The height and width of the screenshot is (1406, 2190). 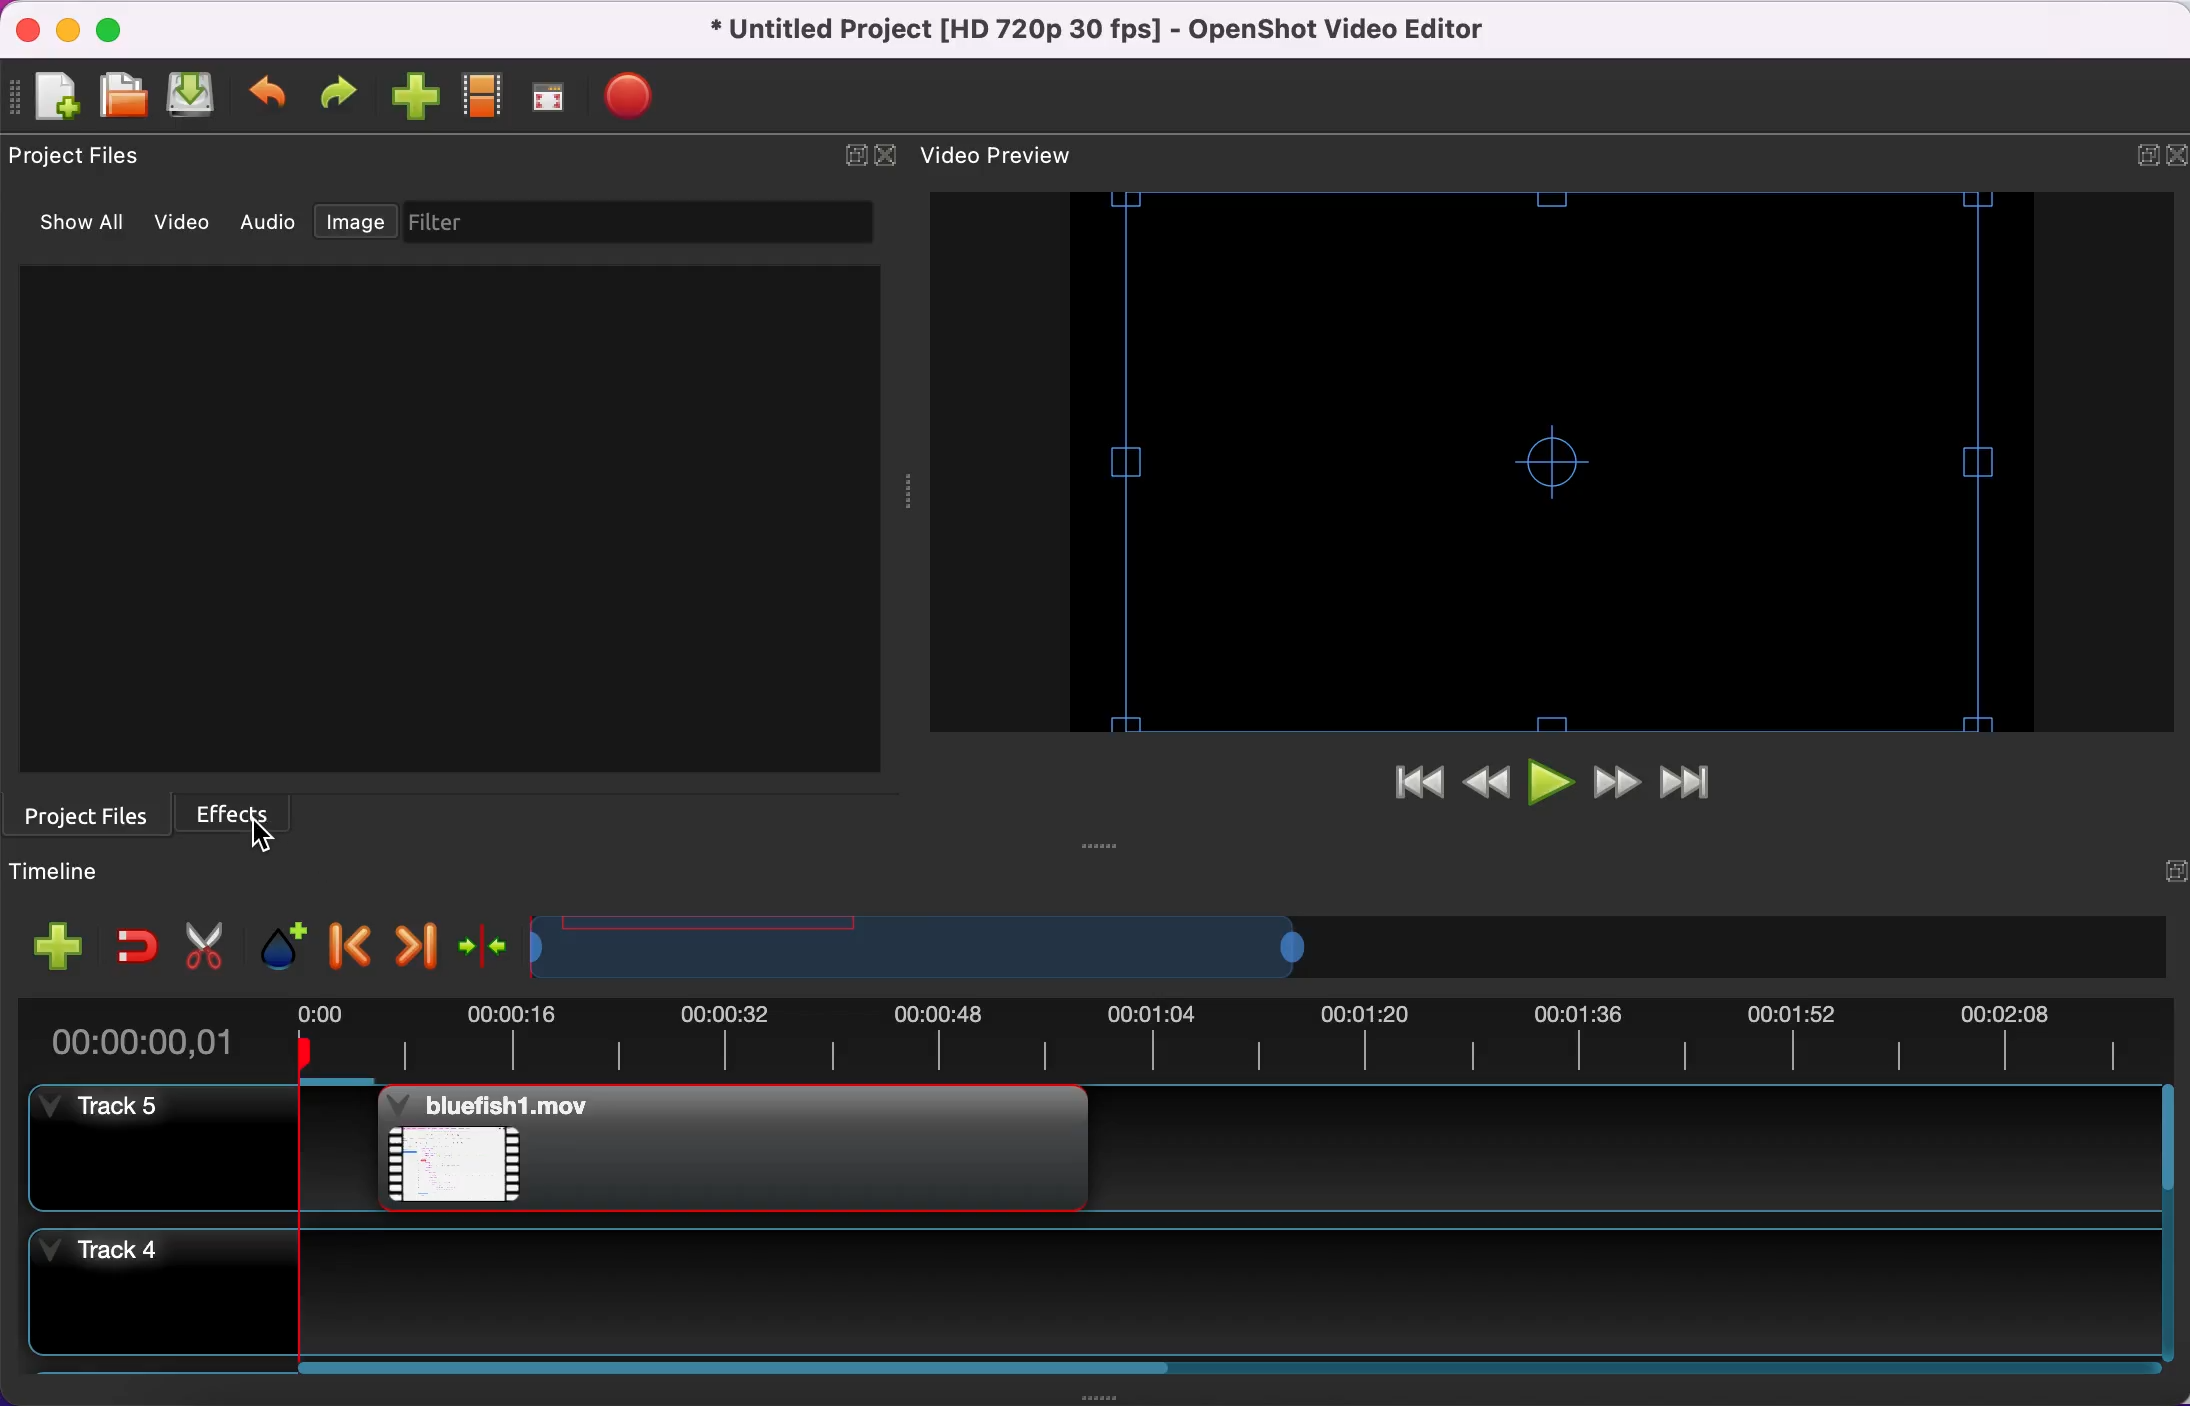 What do you see at coordinates (1541, 459) in the screenshot?
I see `video preview` at bounding box center [1541, 459].